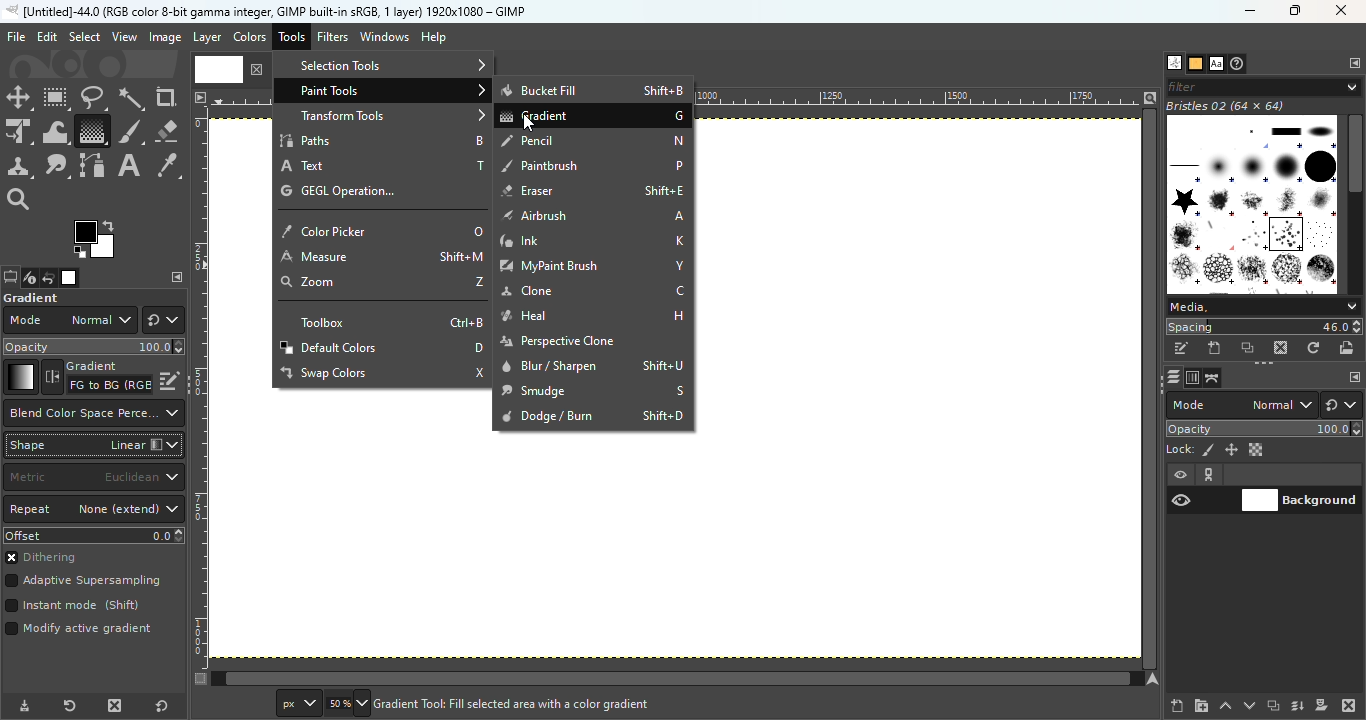  What do you see at coordinates (1213, 378) in the screenshot?
I see `Open the paths dialog` at bounding box center [1213, 378].